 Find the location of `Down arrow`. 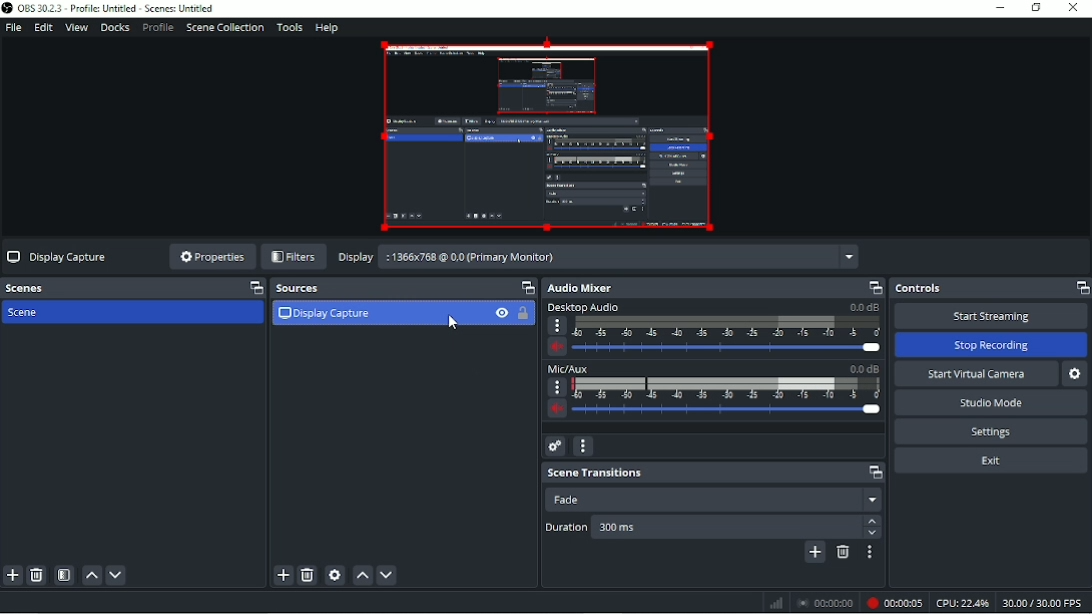

Down arrow is located at coordinates (871, 534).